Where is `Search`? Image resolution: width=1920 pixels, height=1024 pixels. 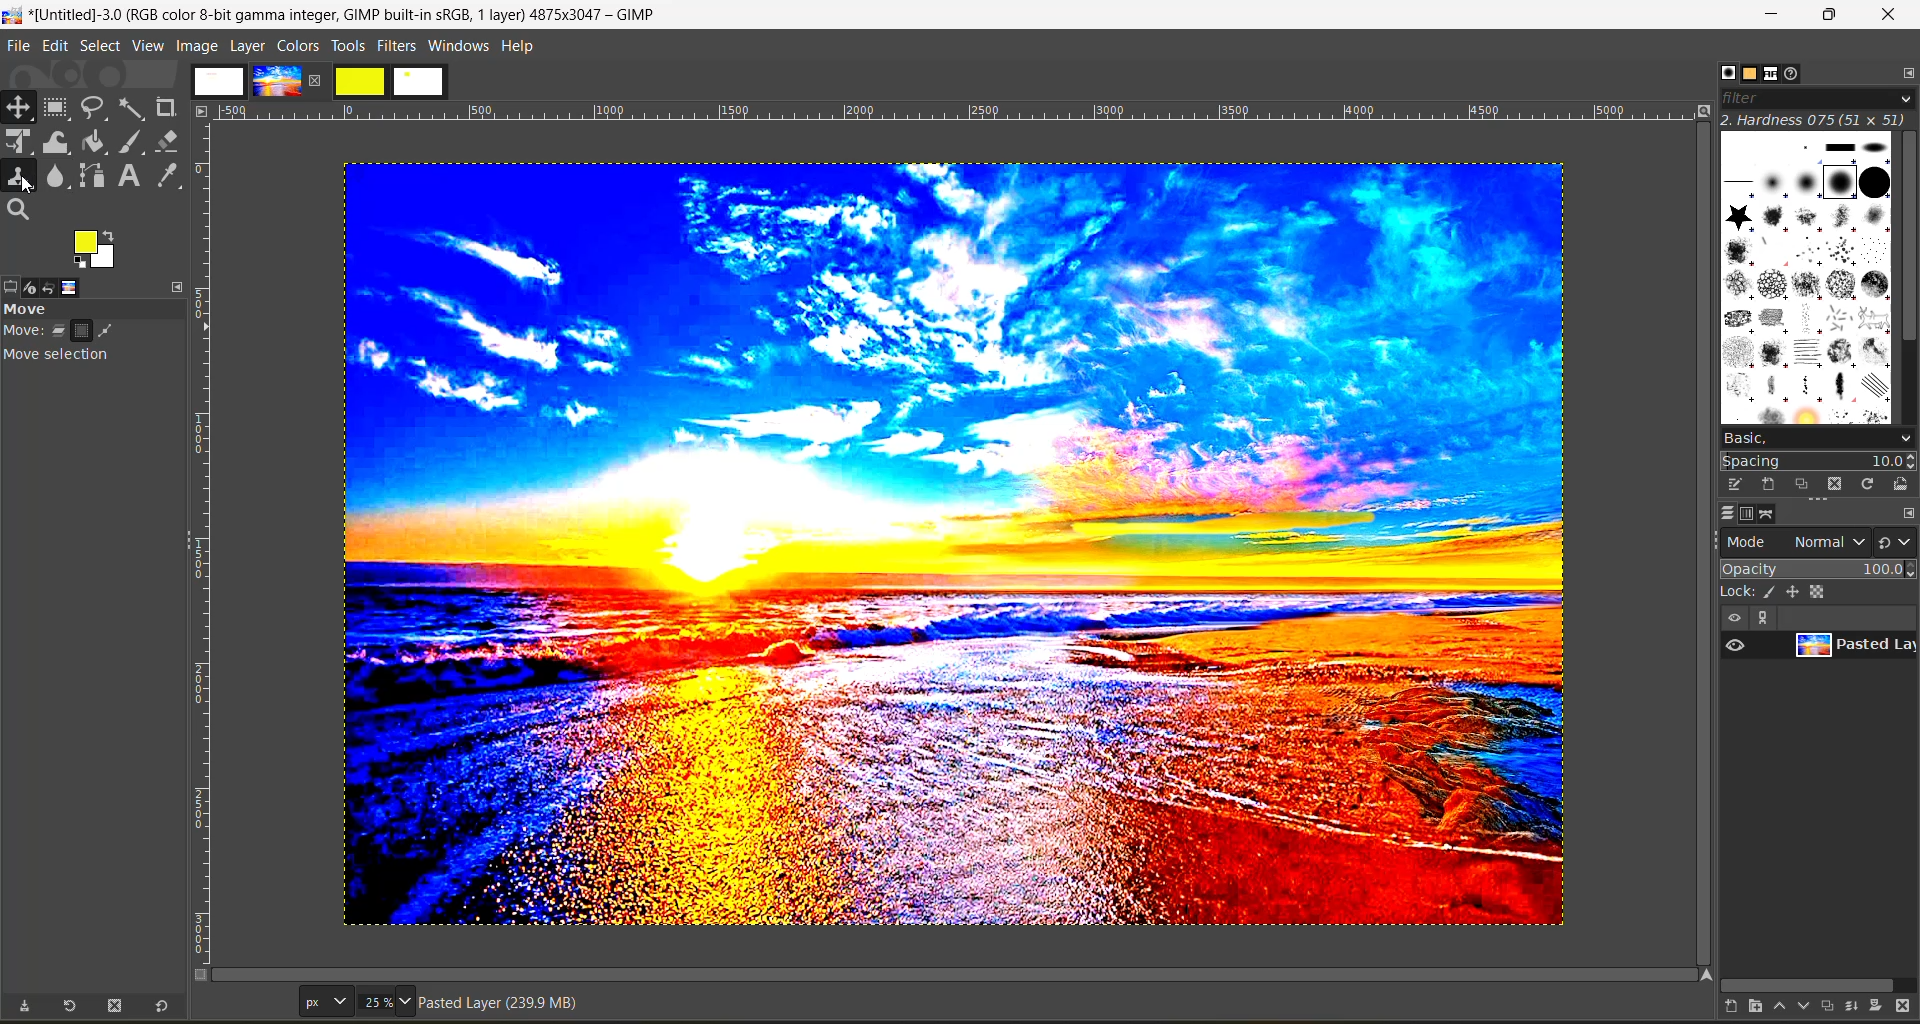
Search is located at coordinates (19, 210).